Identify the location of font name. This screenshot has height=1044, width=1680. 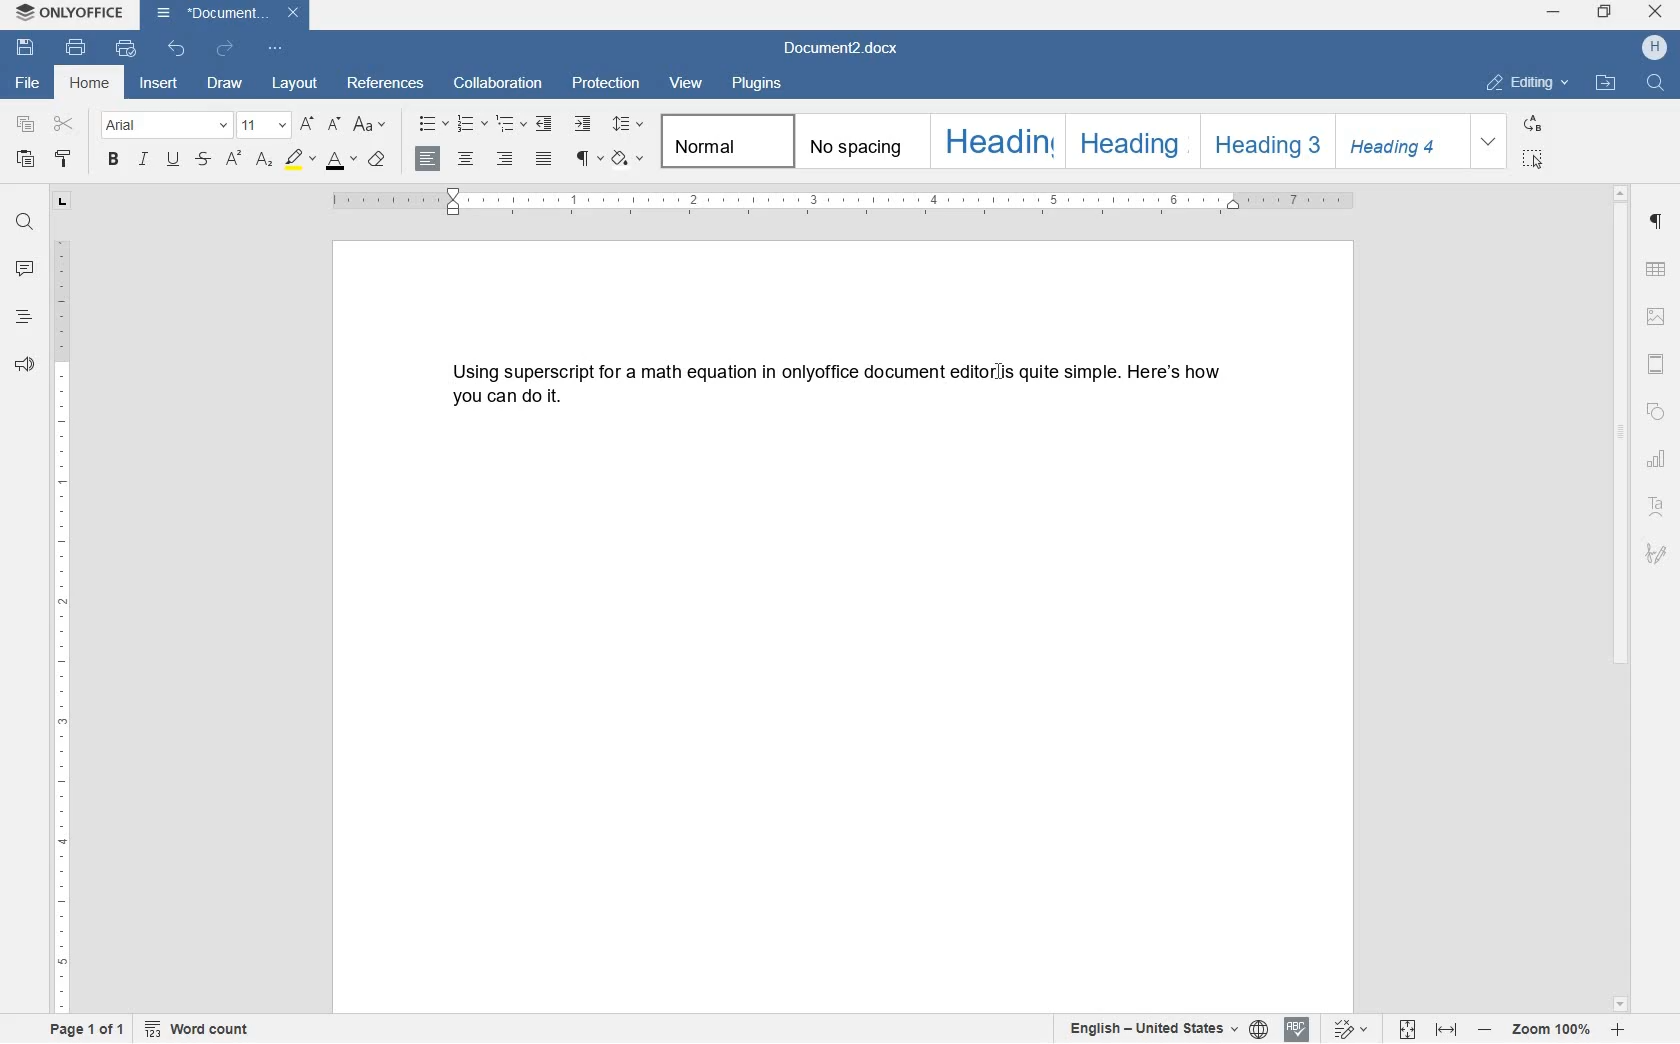
(166, 125).